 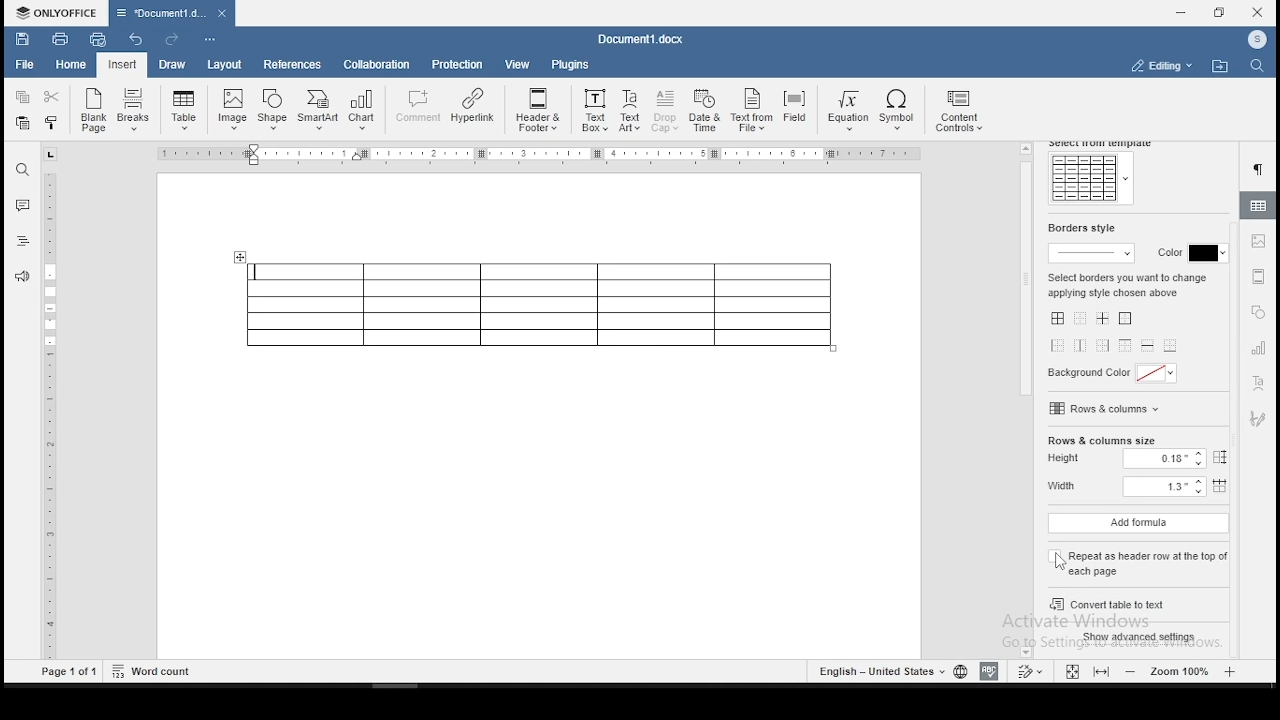 What do you see at coordinates (751, 112) in the screenshot?
I see `Text From File` at bounding box center [751, 112].